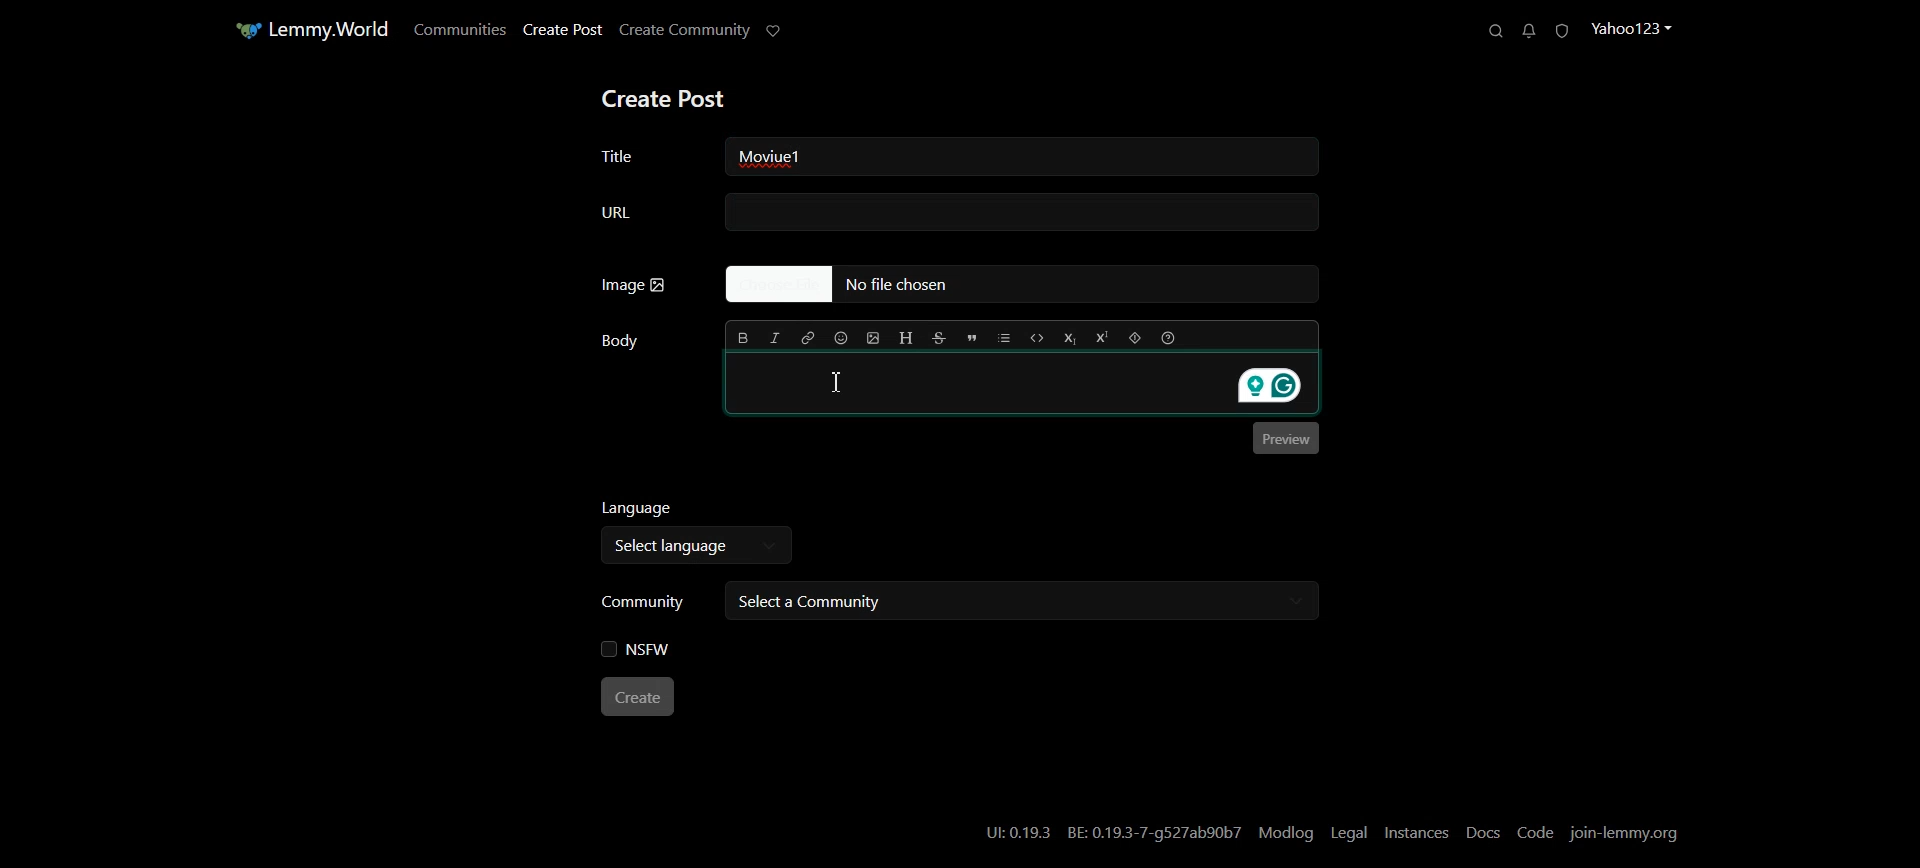 The width and height of the screenshot is (1920, 868). Describe the element at coordinates (1627, 832) in the screenshot. I see `Join-lemmy.org` at that location.